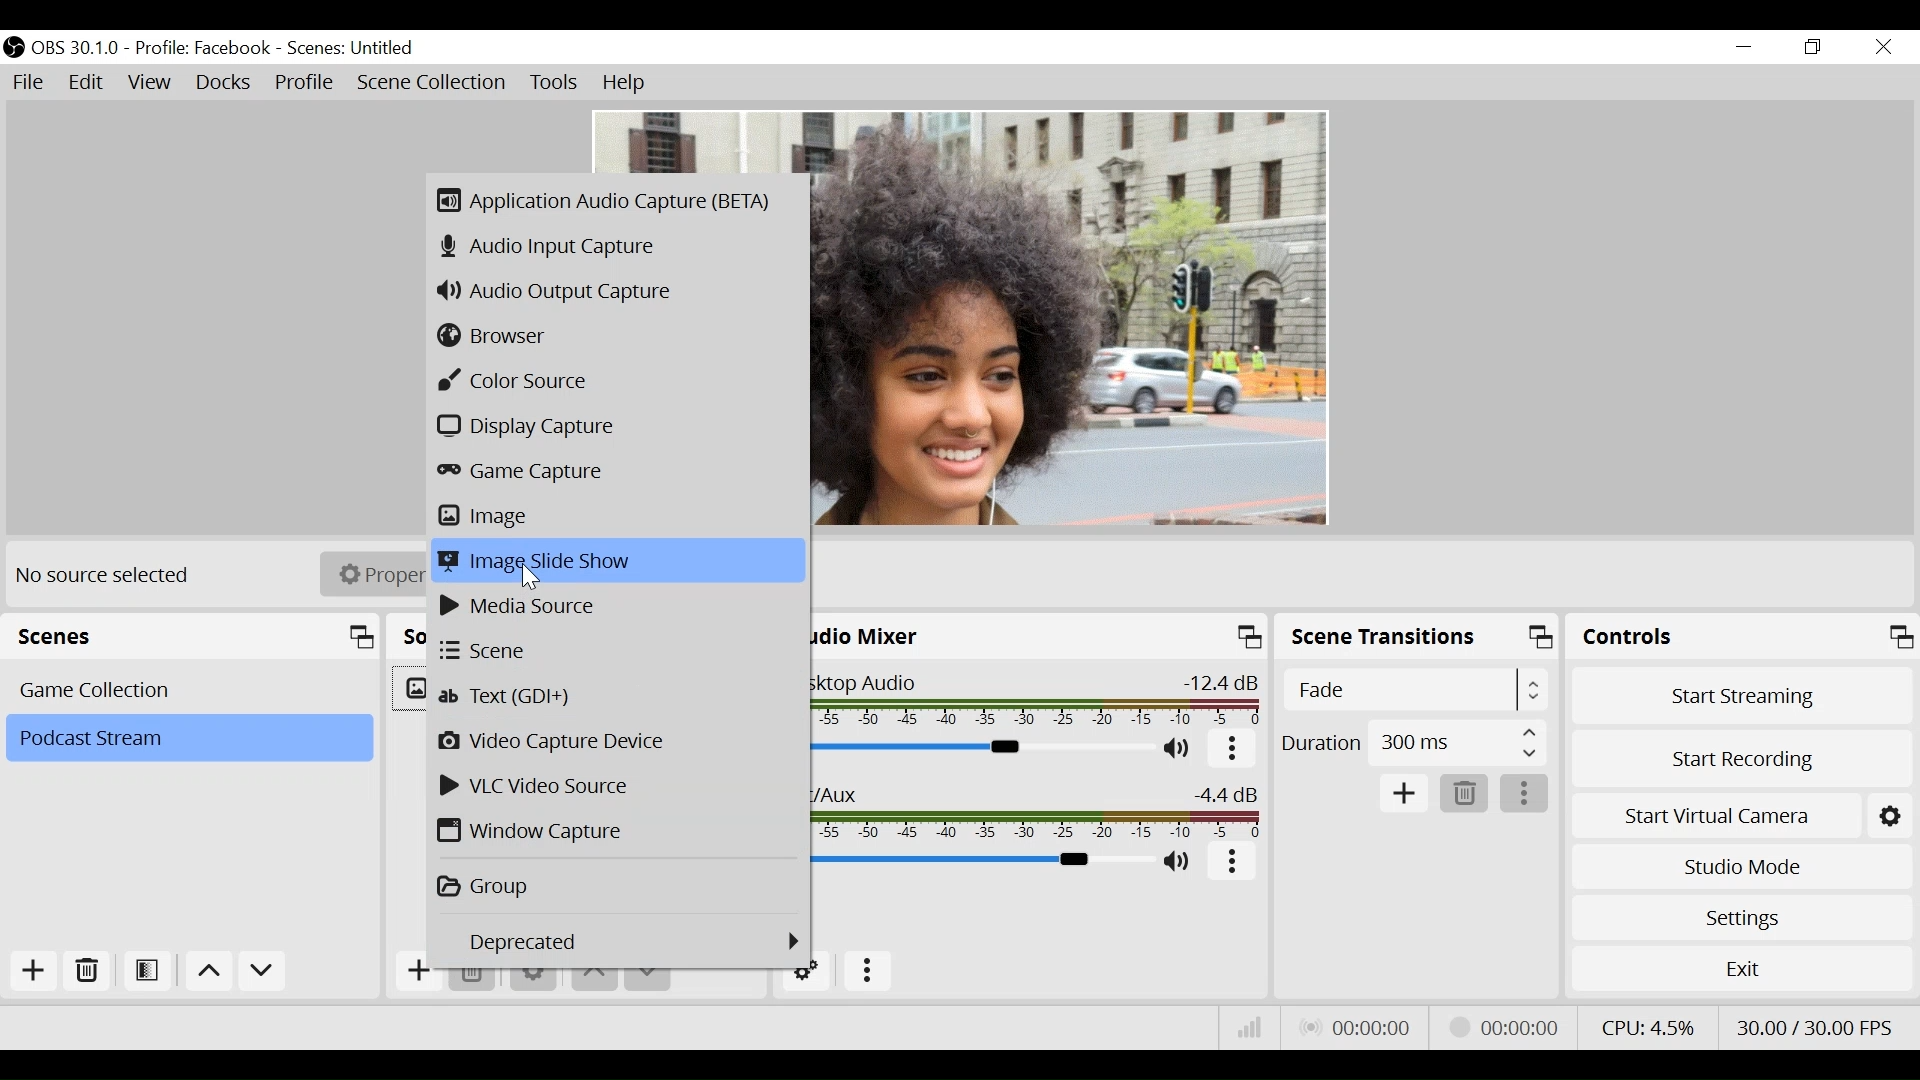 The image size is (1920, 1080). I want to click on Game Capture, so click(616, 472).